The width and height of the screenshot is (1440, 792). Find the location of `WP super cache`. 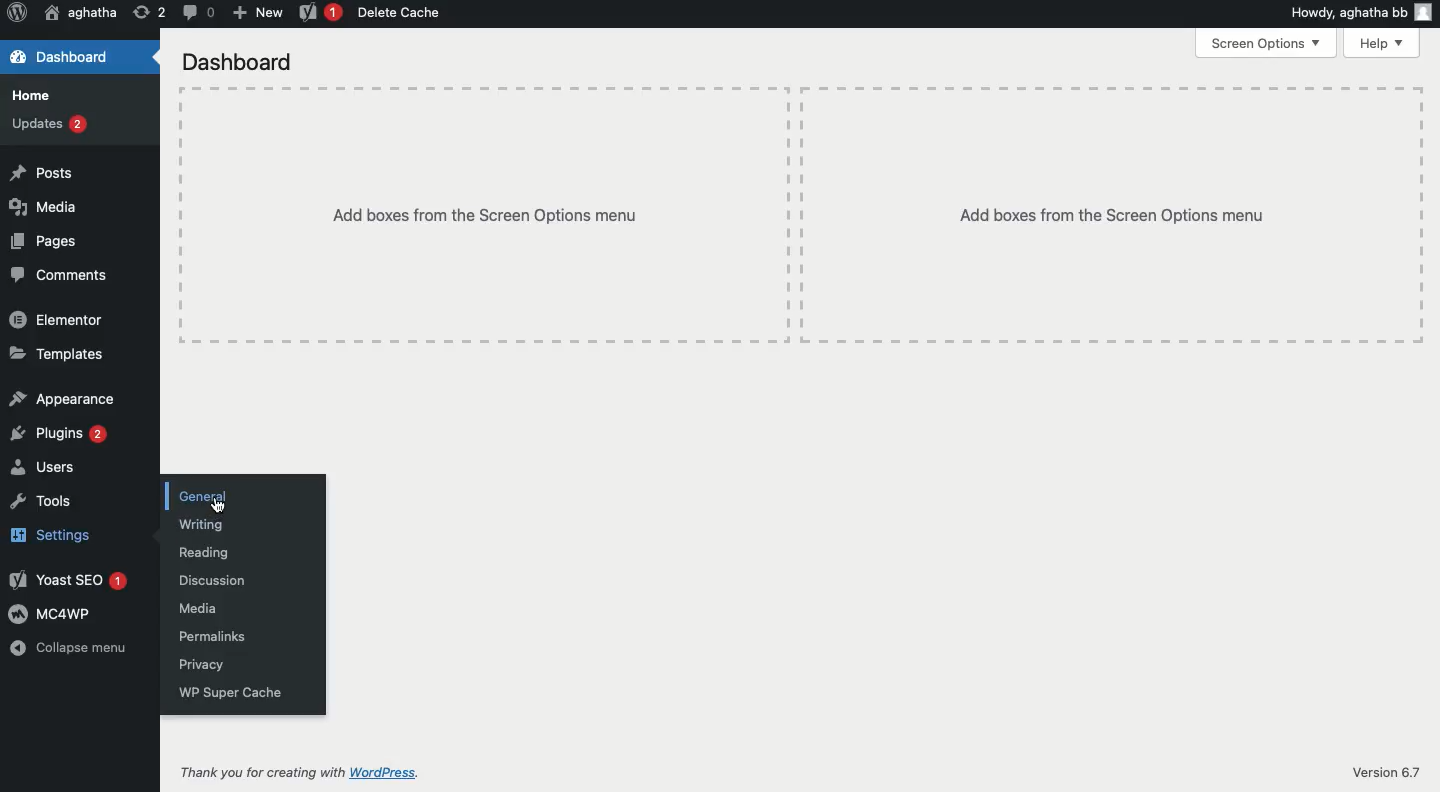

WP super cache is located at coordinates (227, 692).